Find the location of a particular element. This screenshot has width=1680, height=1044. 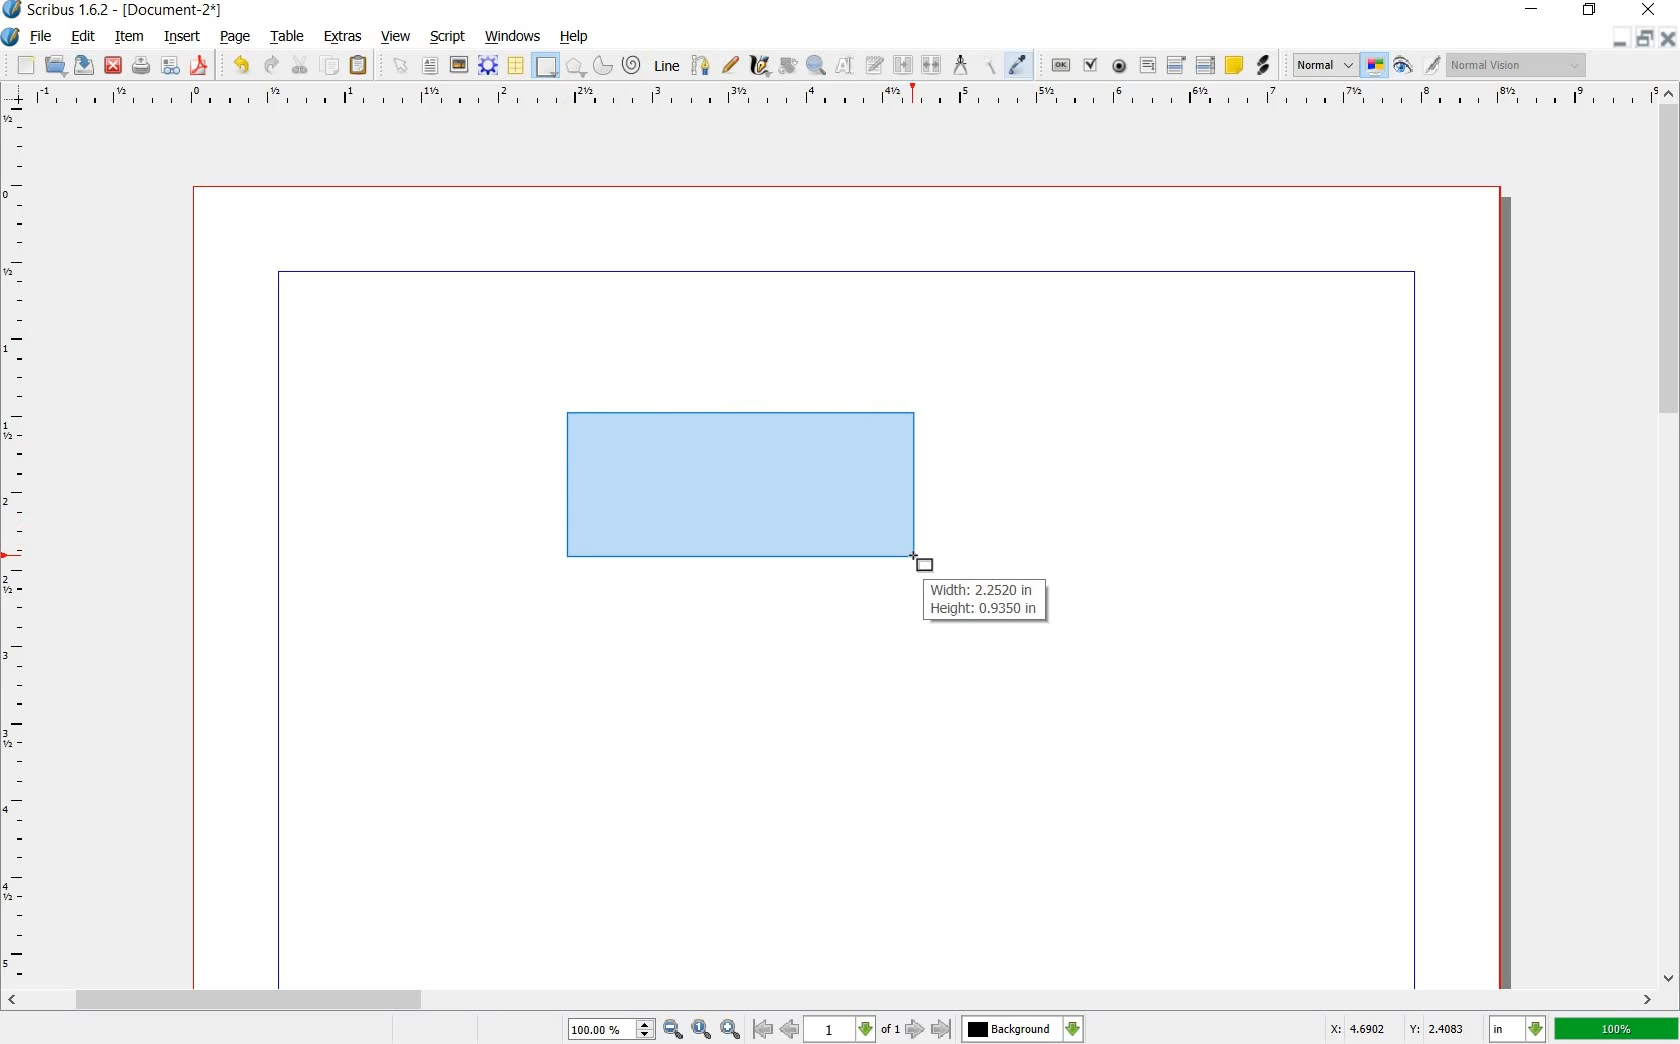

UNLINK TEXT FRAME is located at coordinates (933, 66).